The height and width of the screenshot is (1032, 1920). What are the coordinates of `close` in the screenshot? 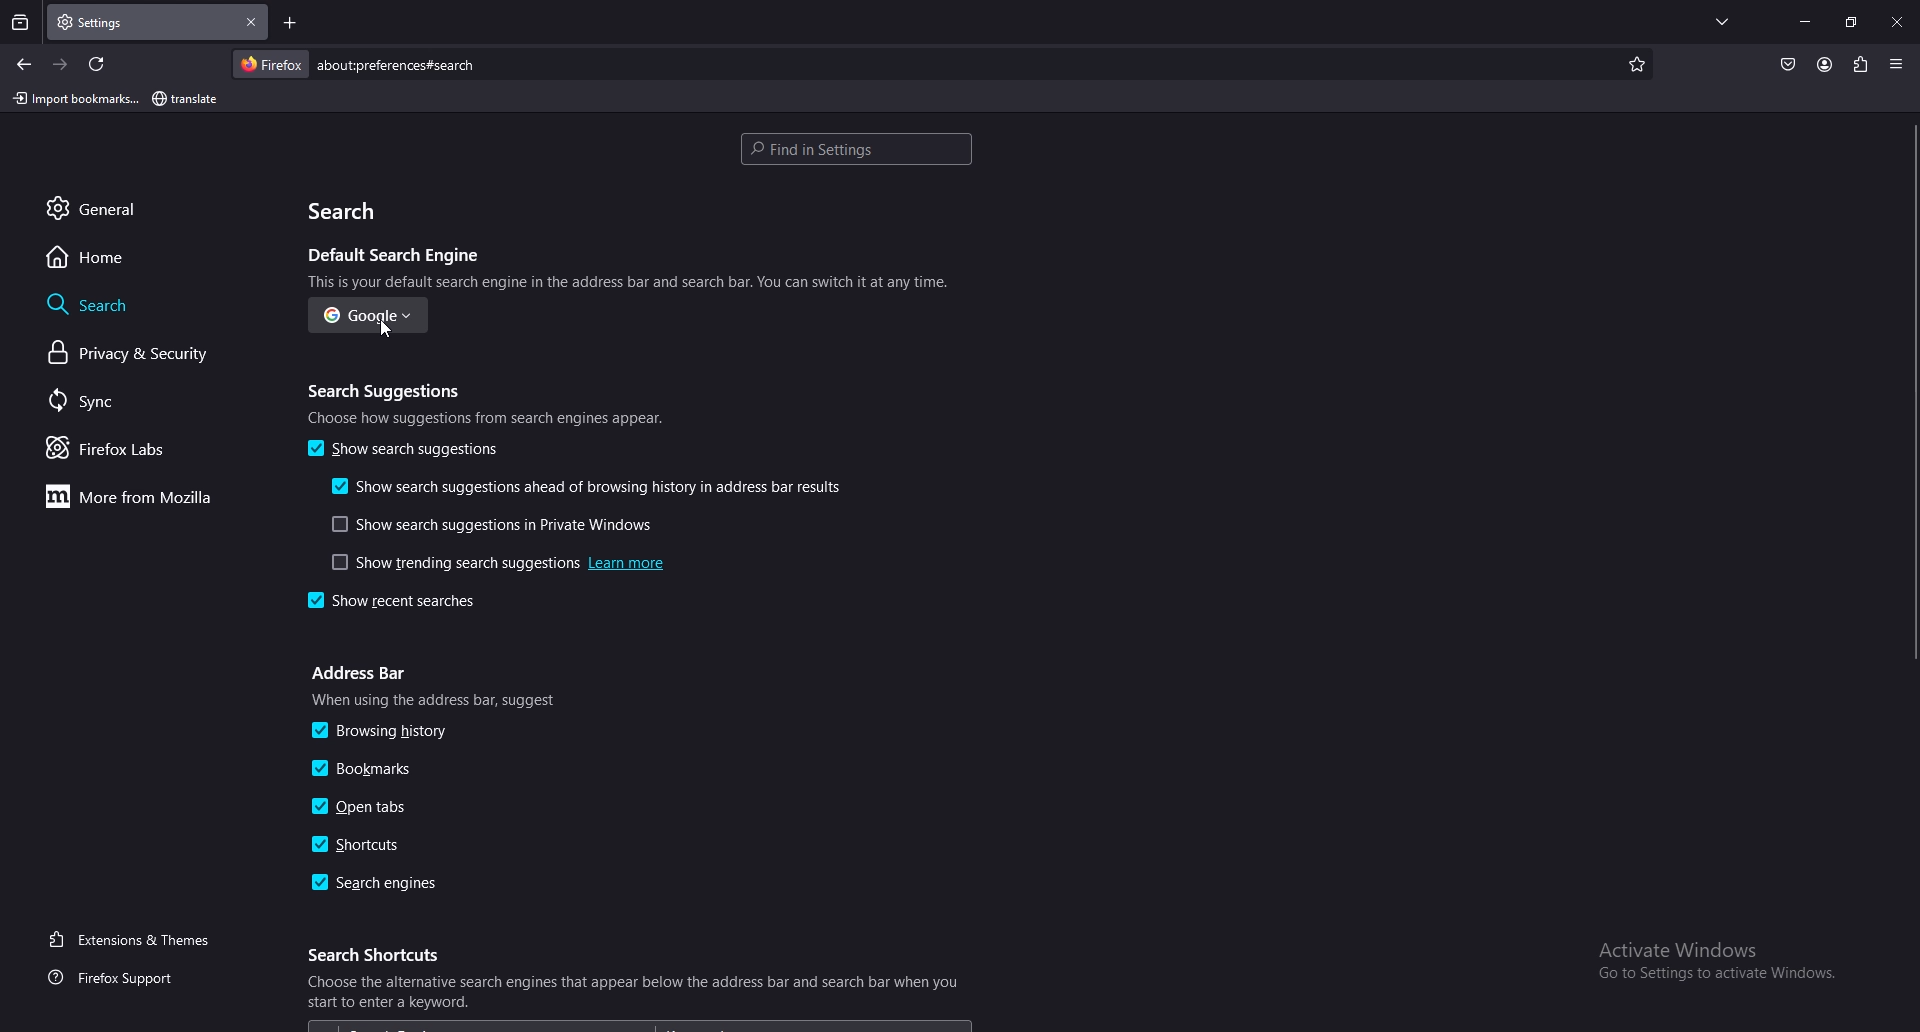 It's located at (1896, 23).